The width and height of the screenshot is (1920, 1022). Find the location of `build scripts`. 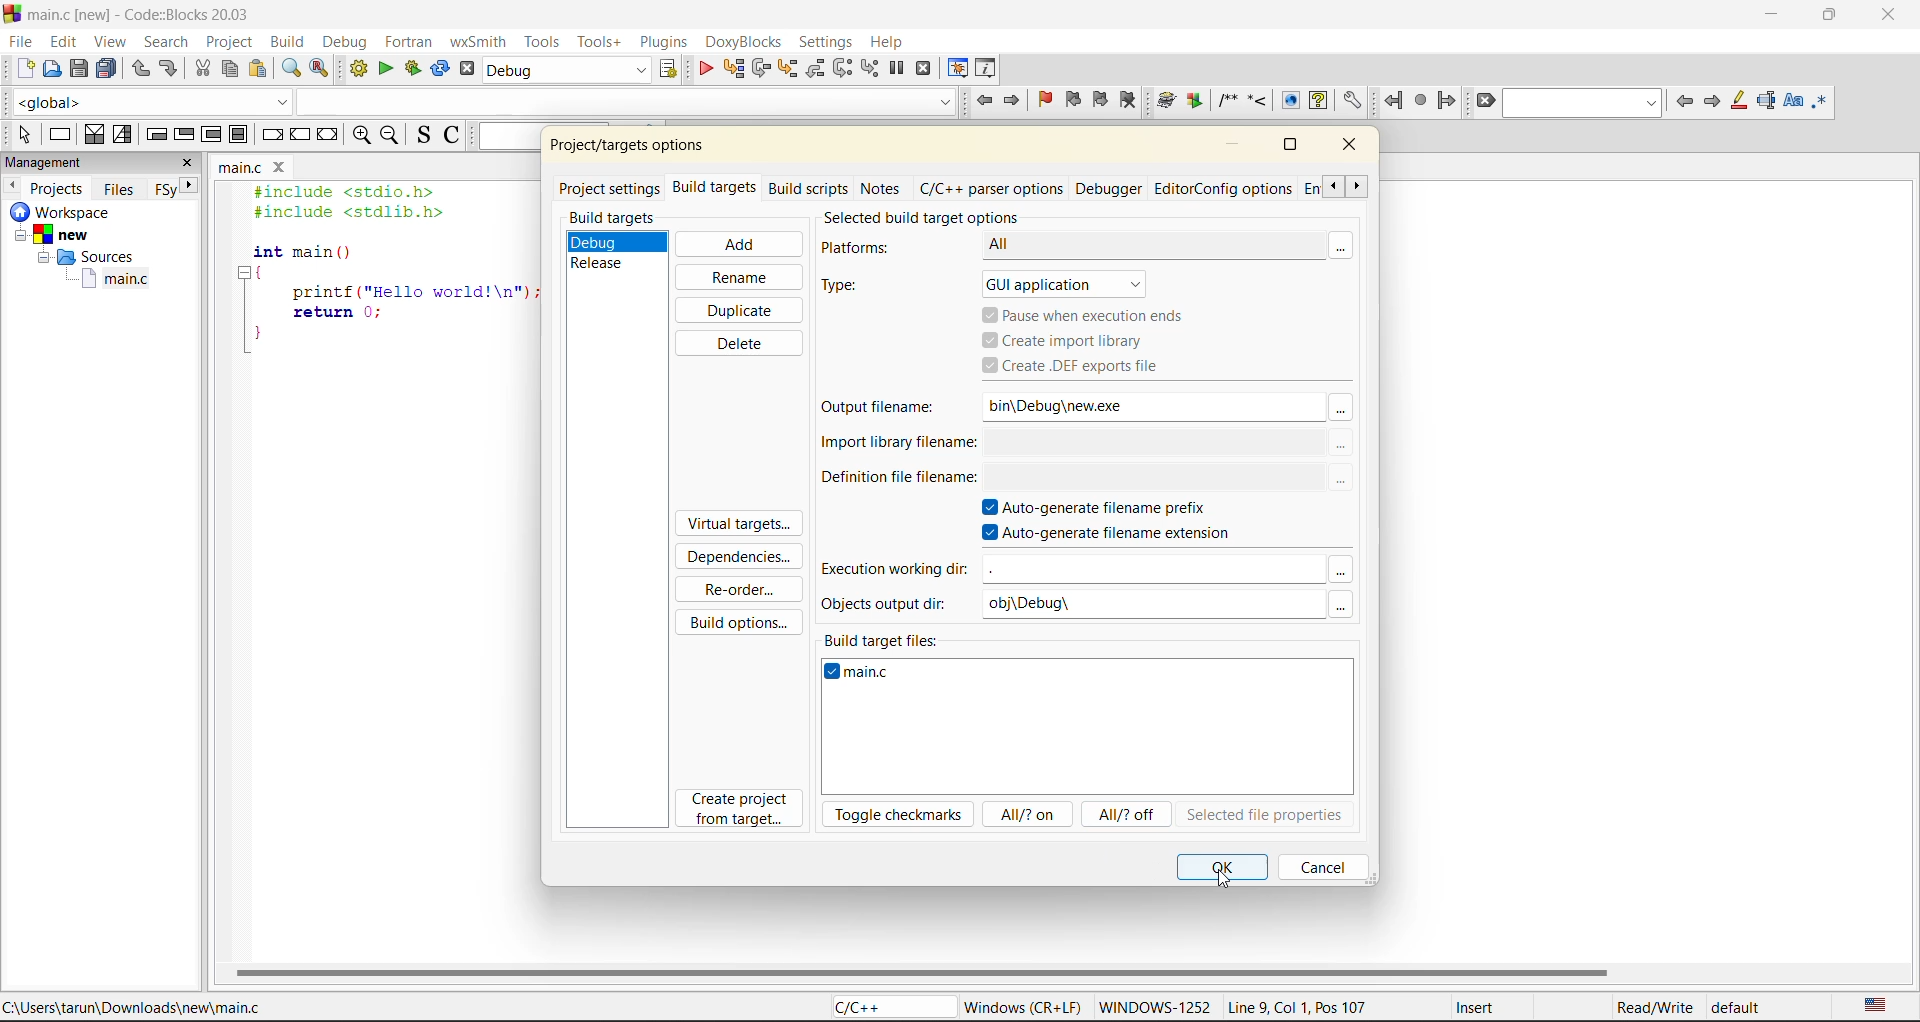

build scripts is located at coordinates (810, 189).